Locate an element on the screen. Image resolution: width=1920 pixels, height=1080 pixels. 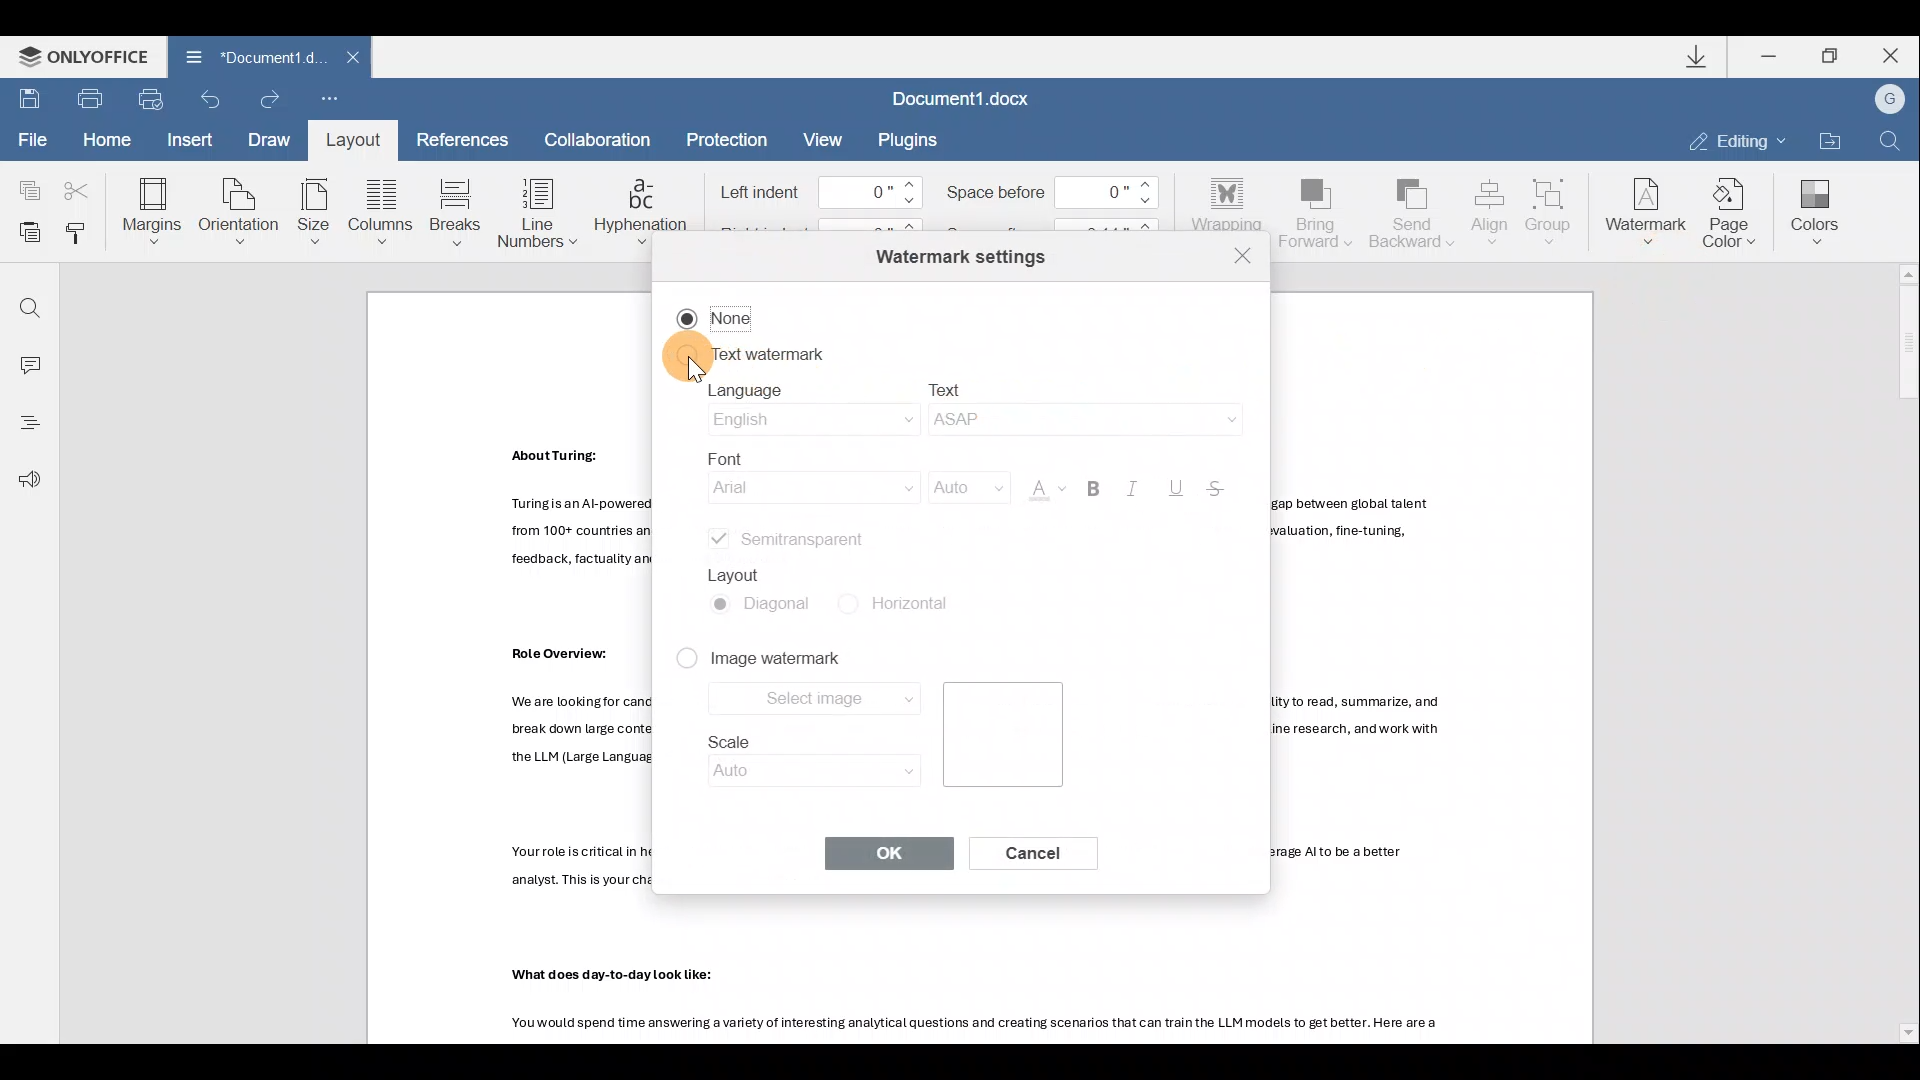
Close is located at coordinates (1243, 255).